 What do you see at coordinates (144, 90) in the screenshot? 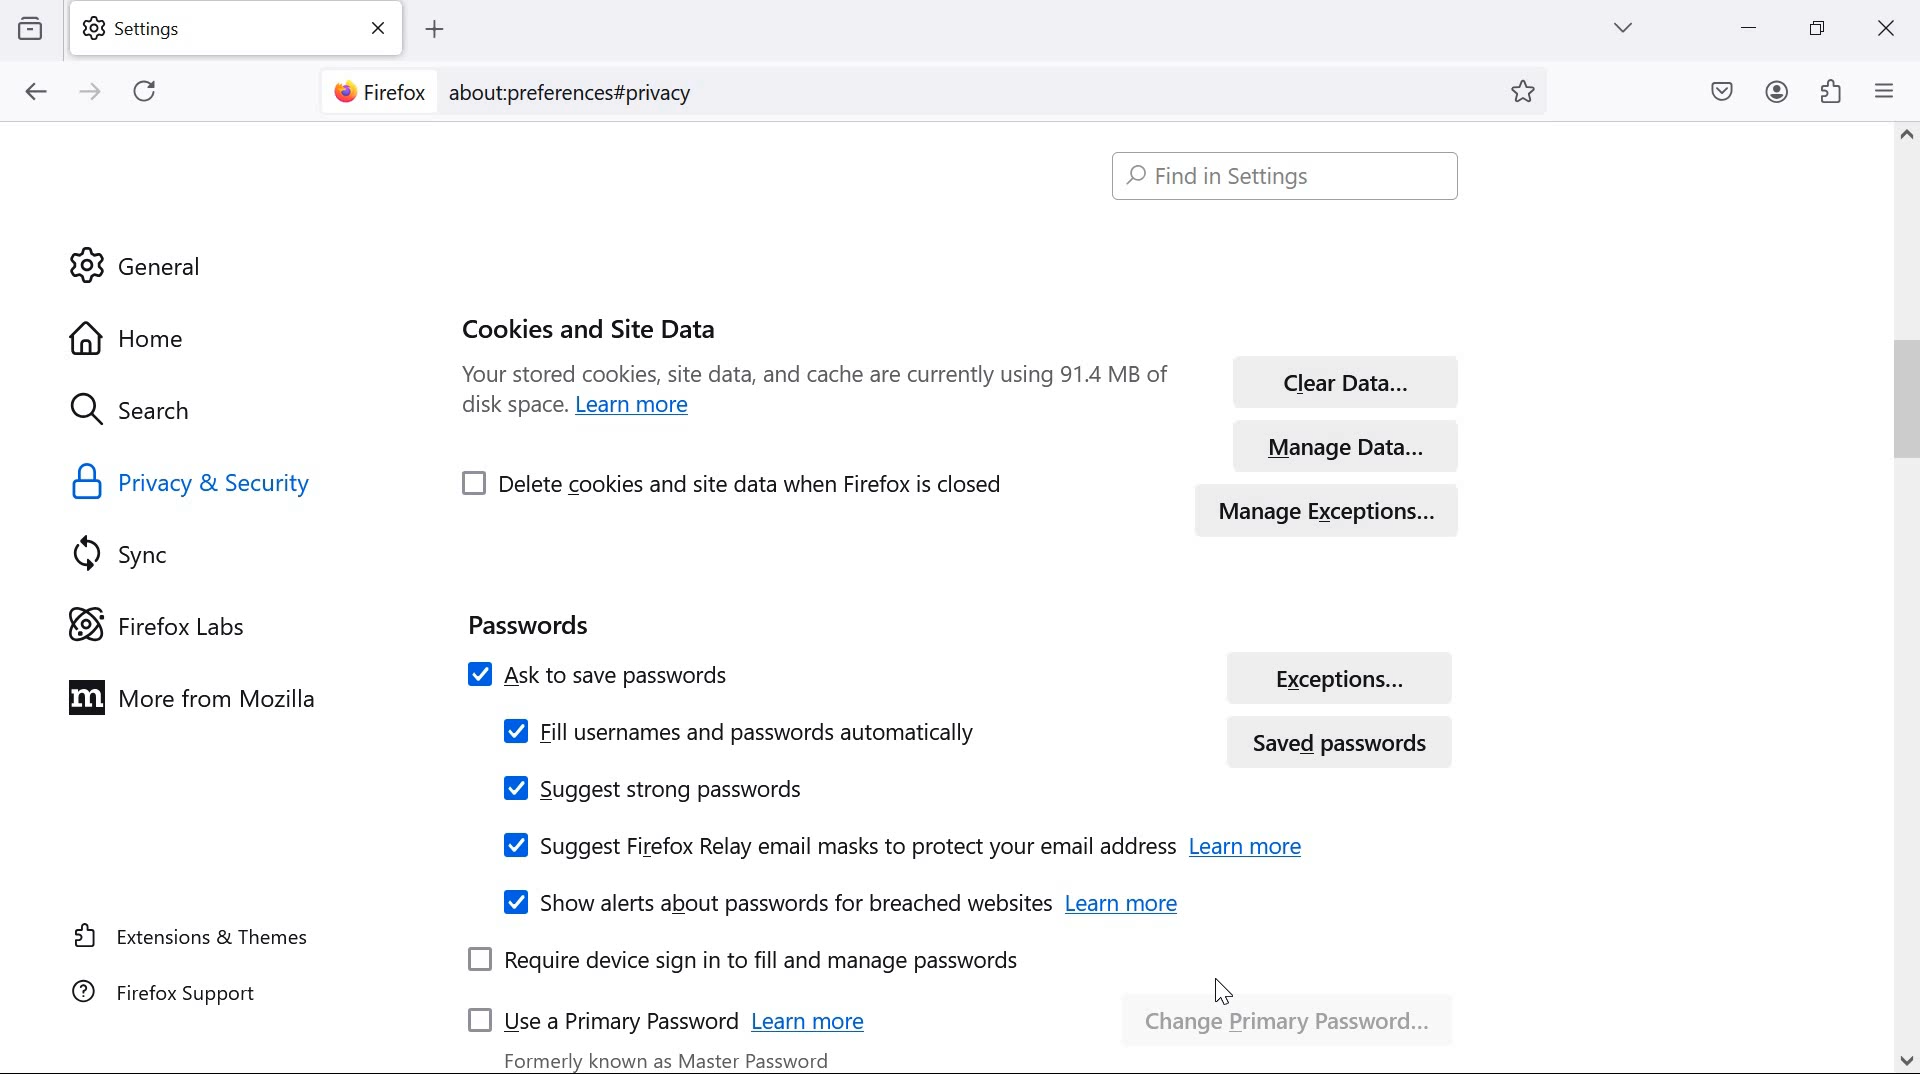
I see `reload` at bounding box center [144, 90].